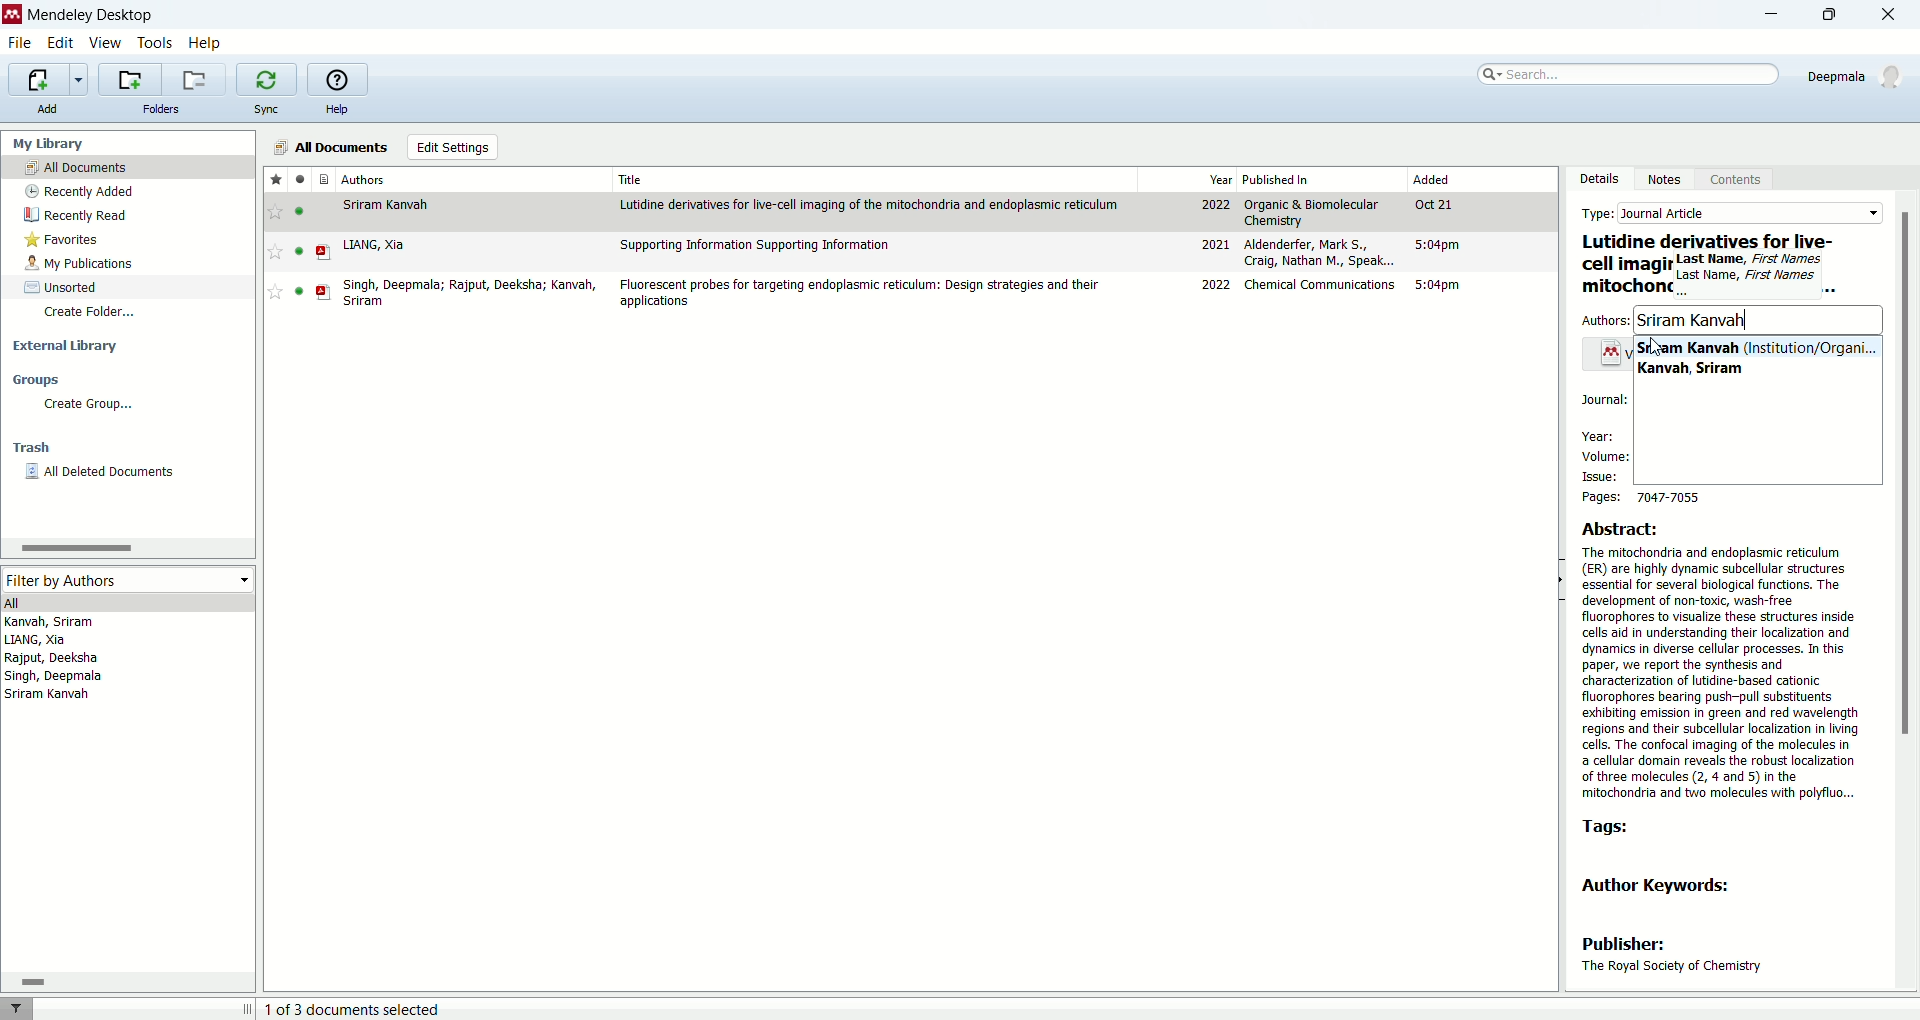  What do you see at coordinates (196, 79) in the screenshot?
I see `remove current folder` at bounding box center [196, 79].